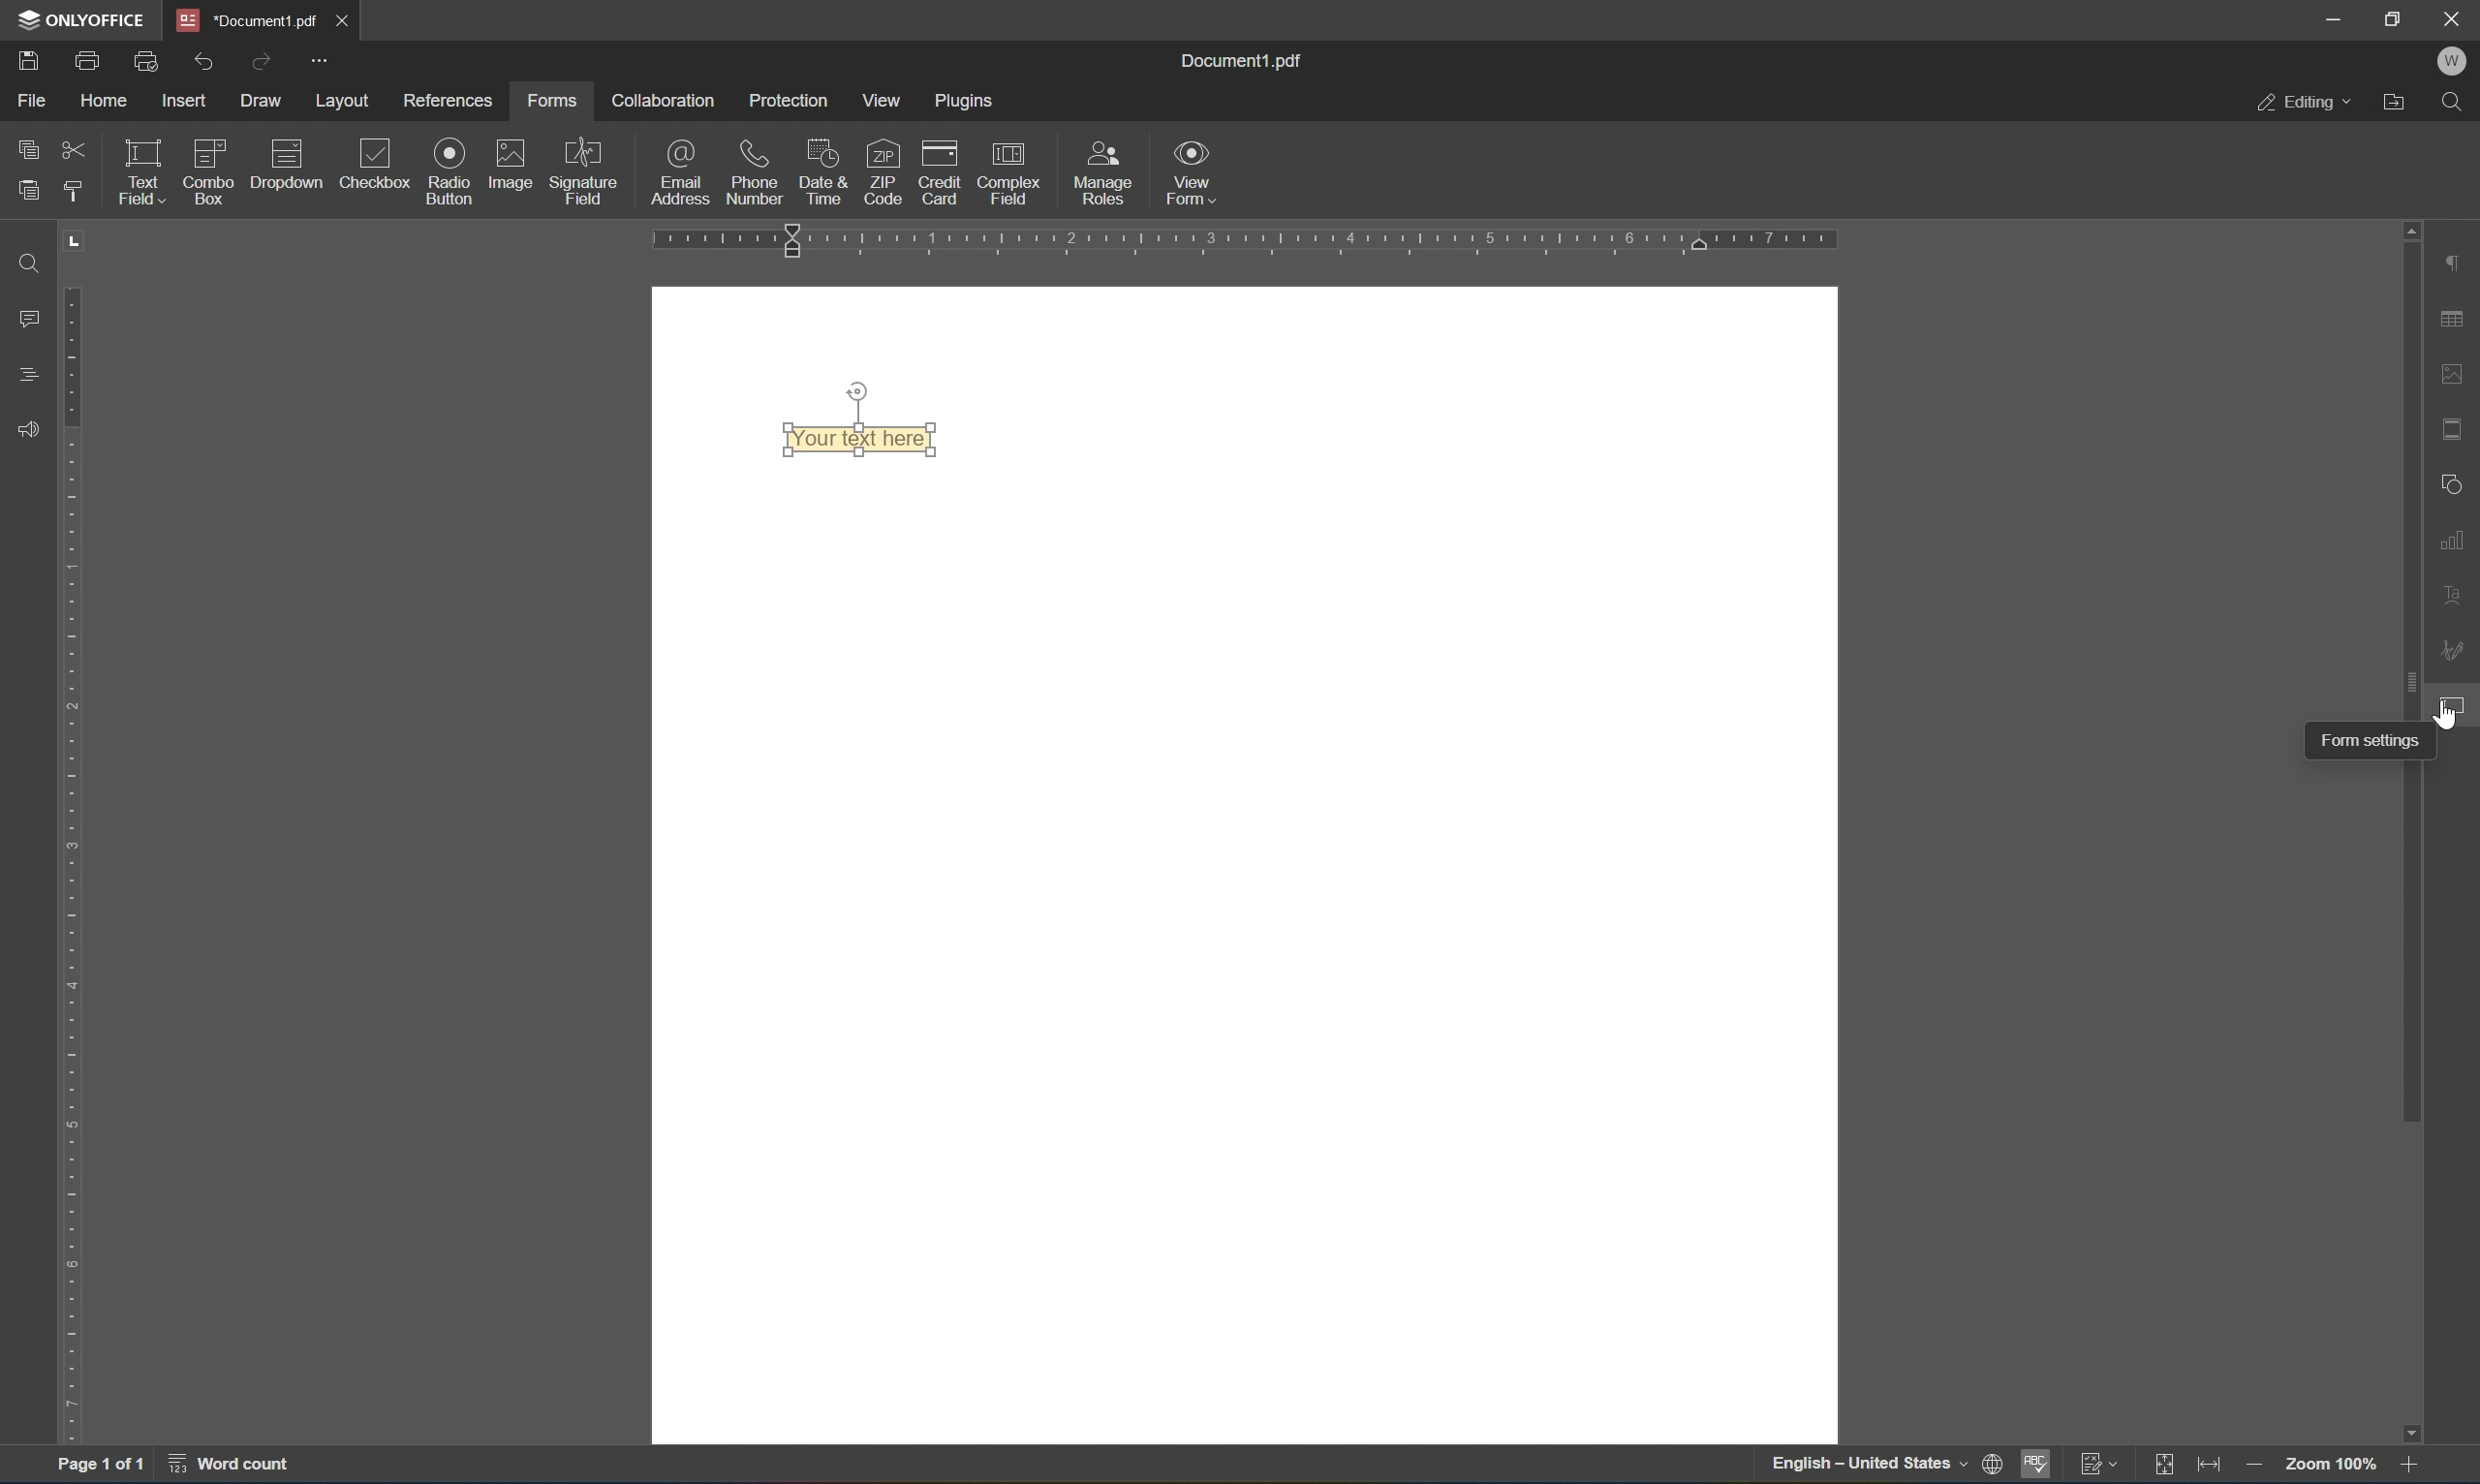  Describe the element at coordinates (2257, 1466) in the screenshot. I see `zoom out` at that location.